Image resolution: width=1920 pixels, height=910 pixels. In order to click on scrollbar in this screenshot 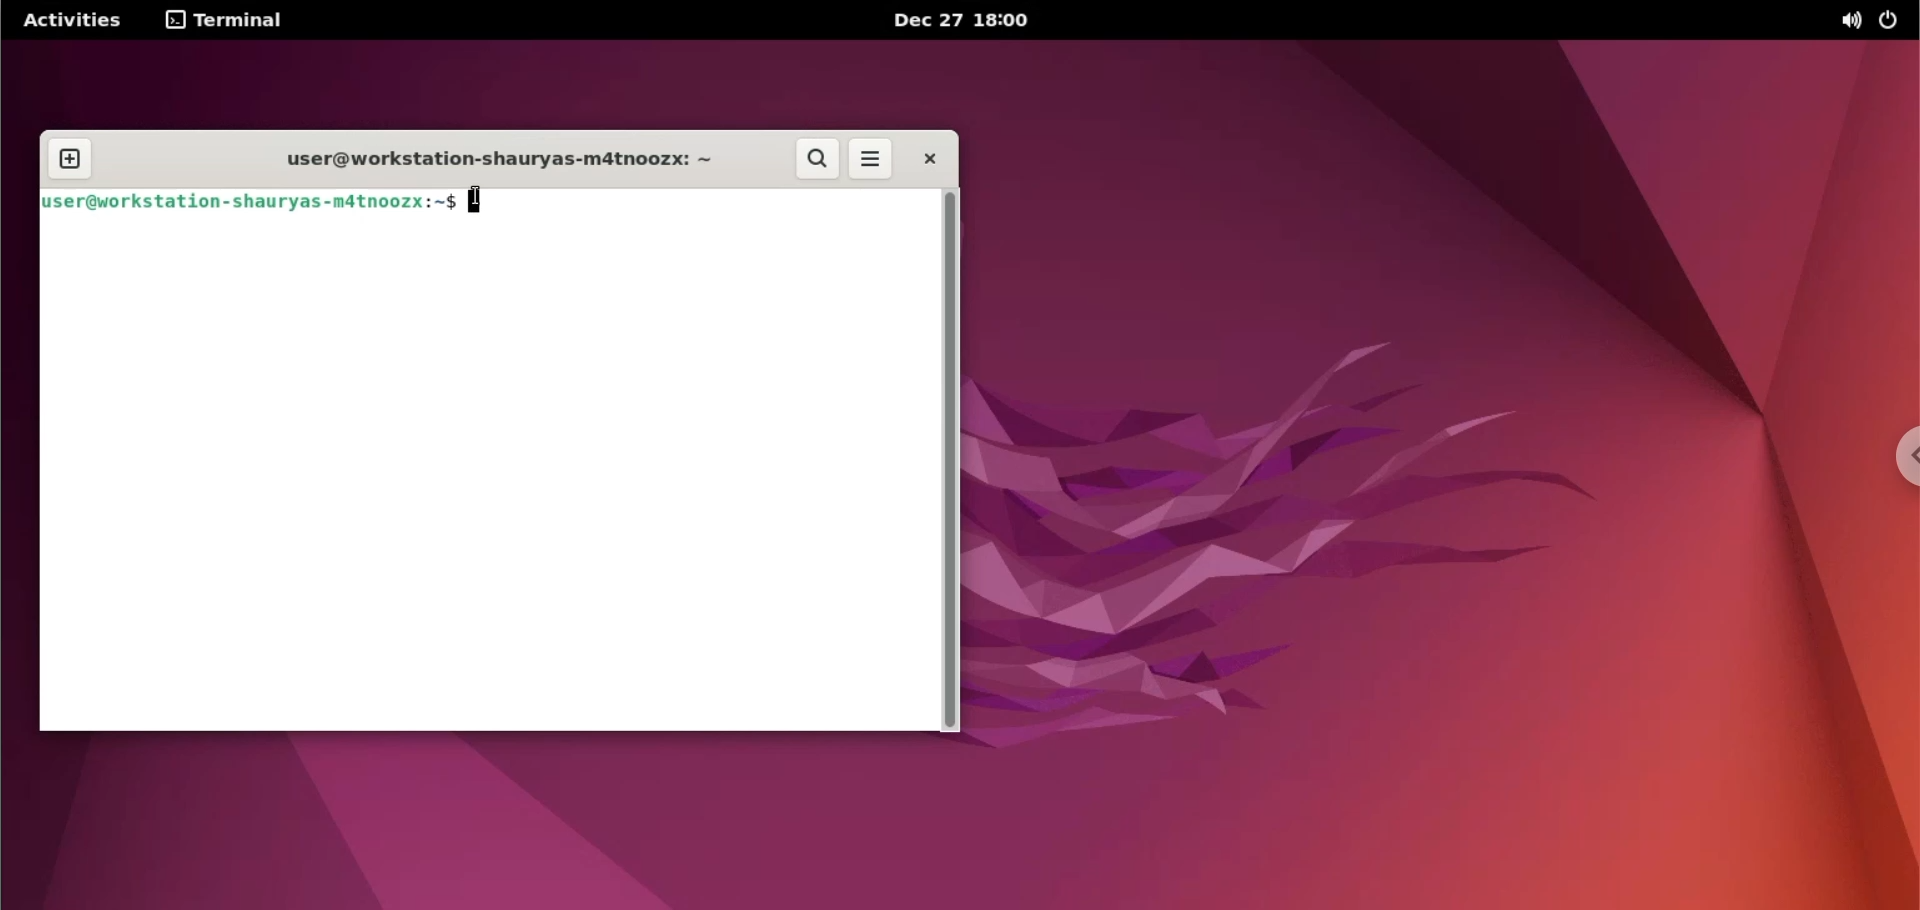, I will do `click(950, 456)`.